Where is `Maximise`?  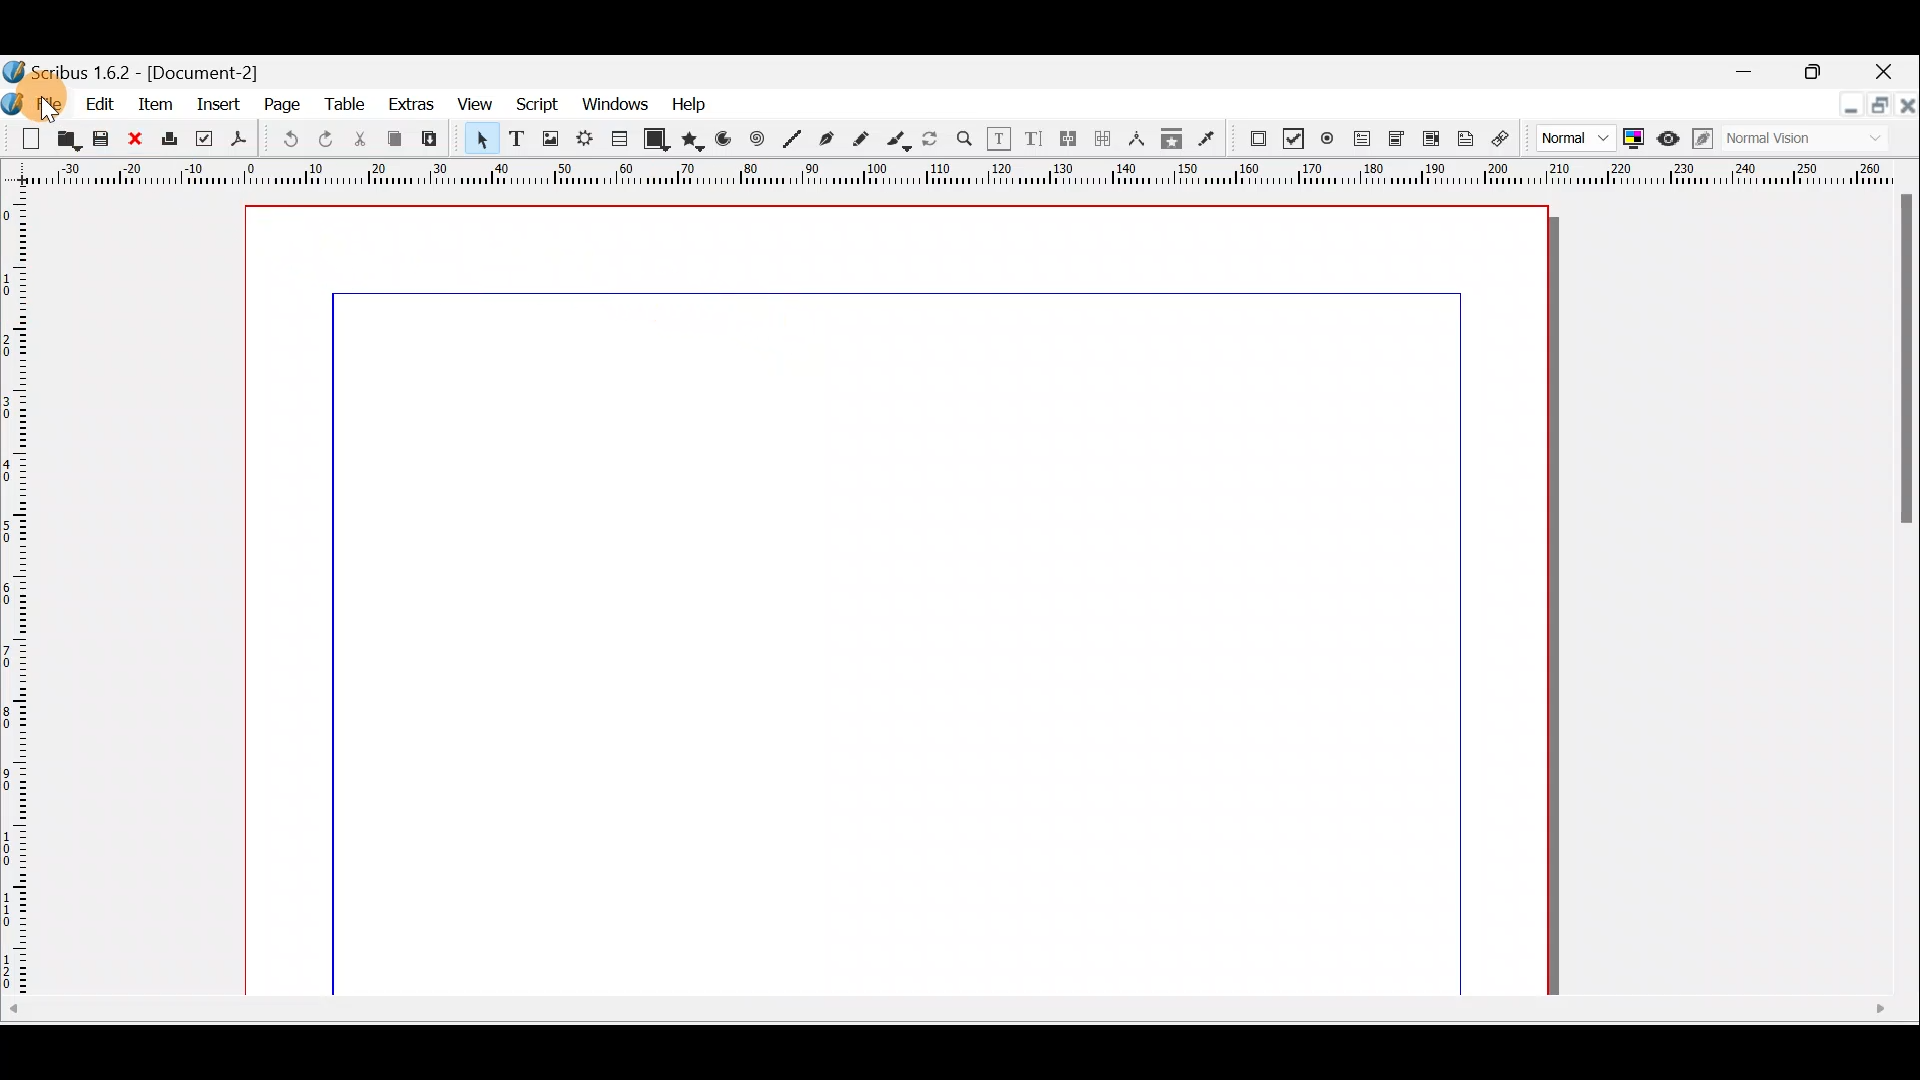 Maximise is located at coordinates (1827, 71).